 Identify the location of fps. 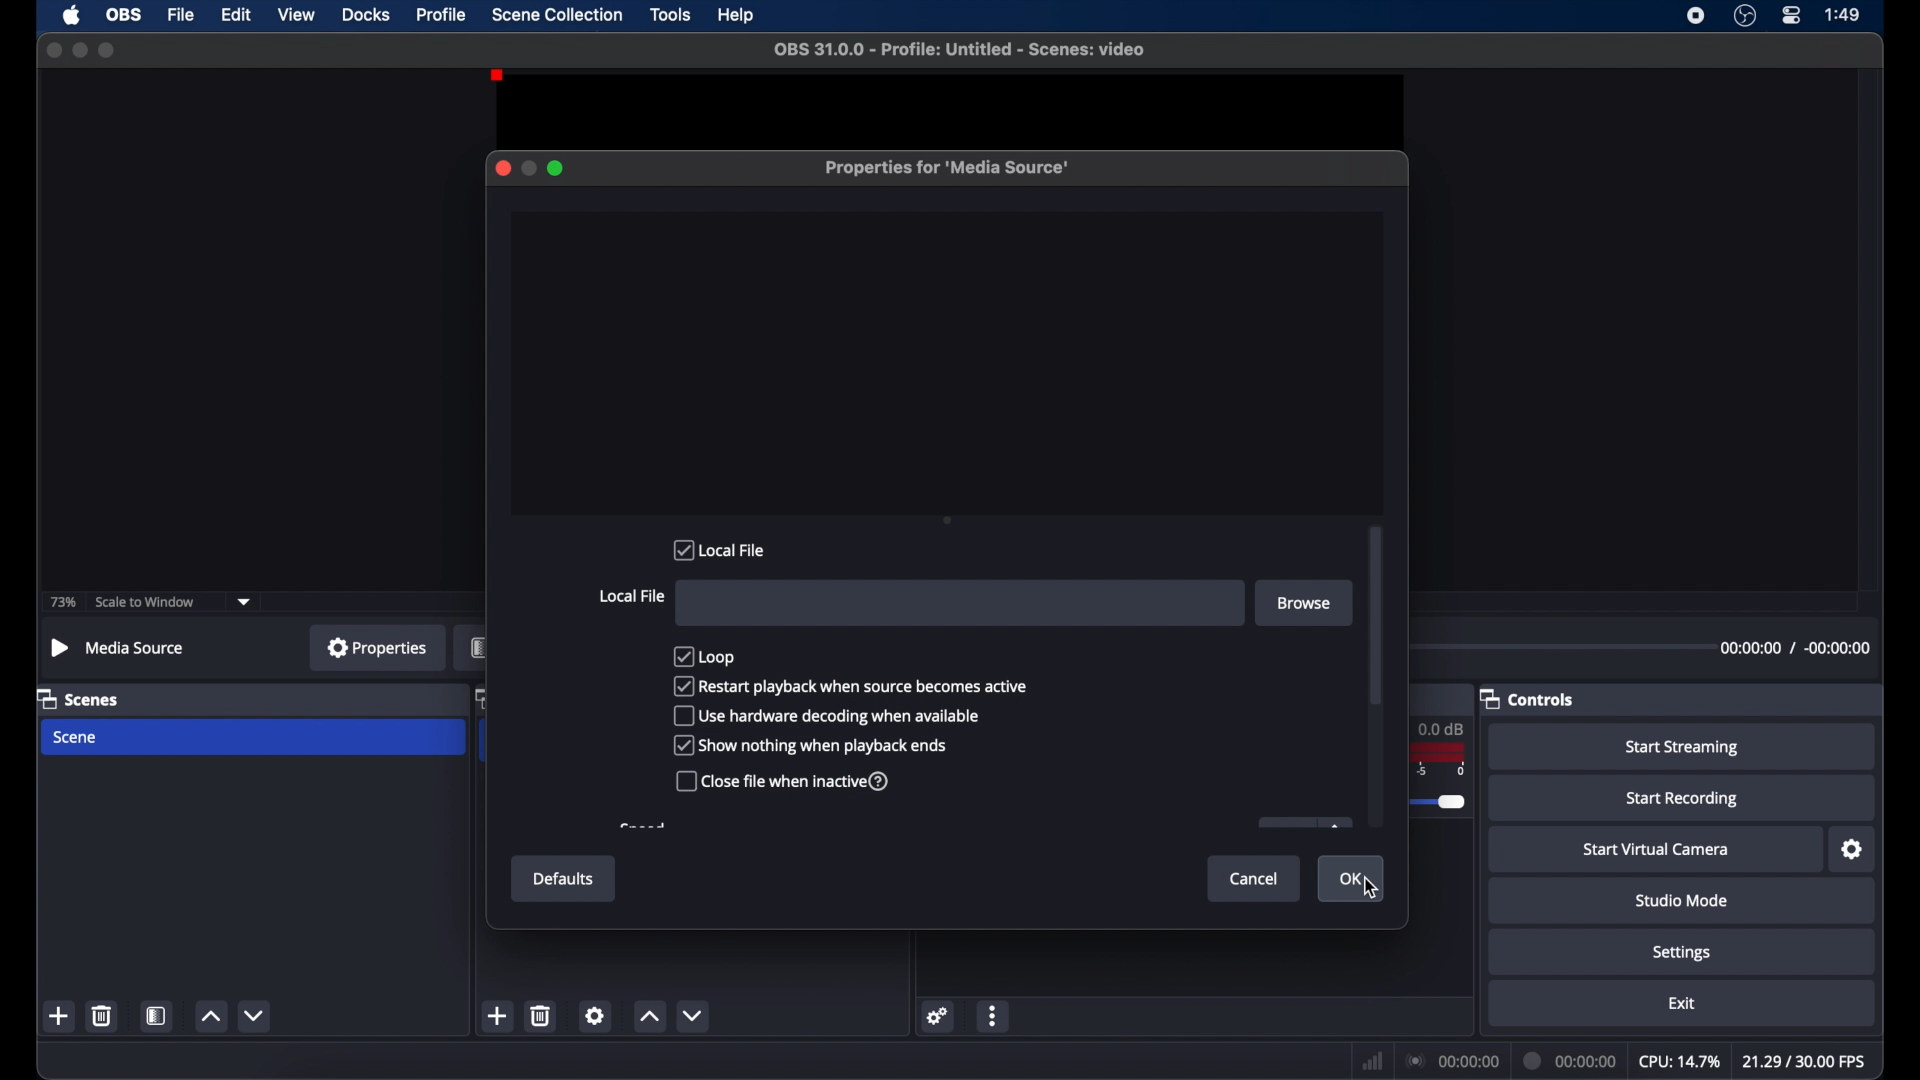
(1804, 1062).